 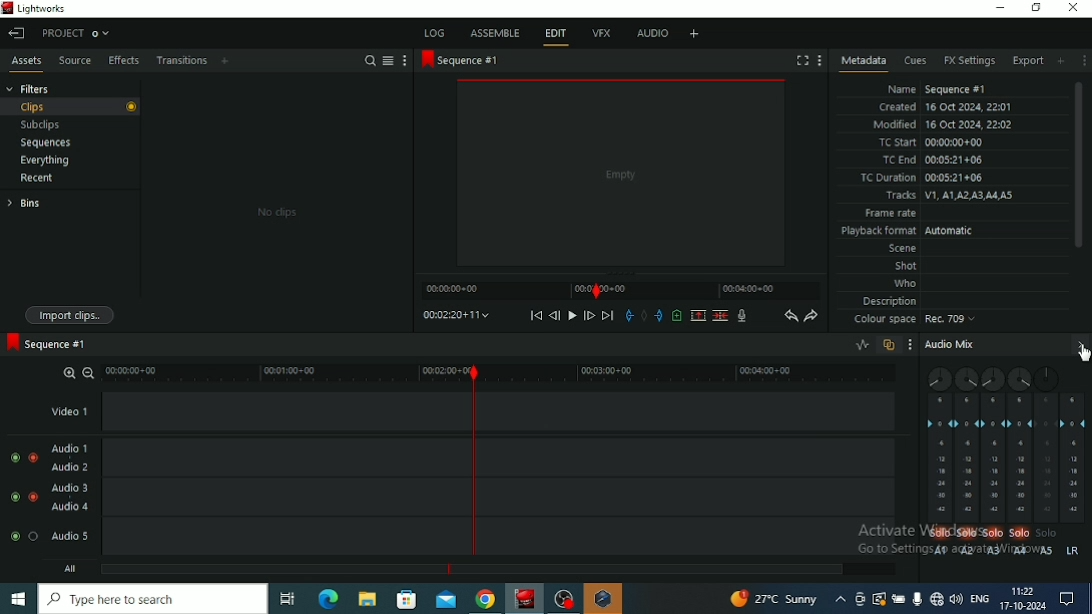 What do you see at coordinates (19, 599) in the screenshot?
I see `Windows` at bounding box center [19, 599].